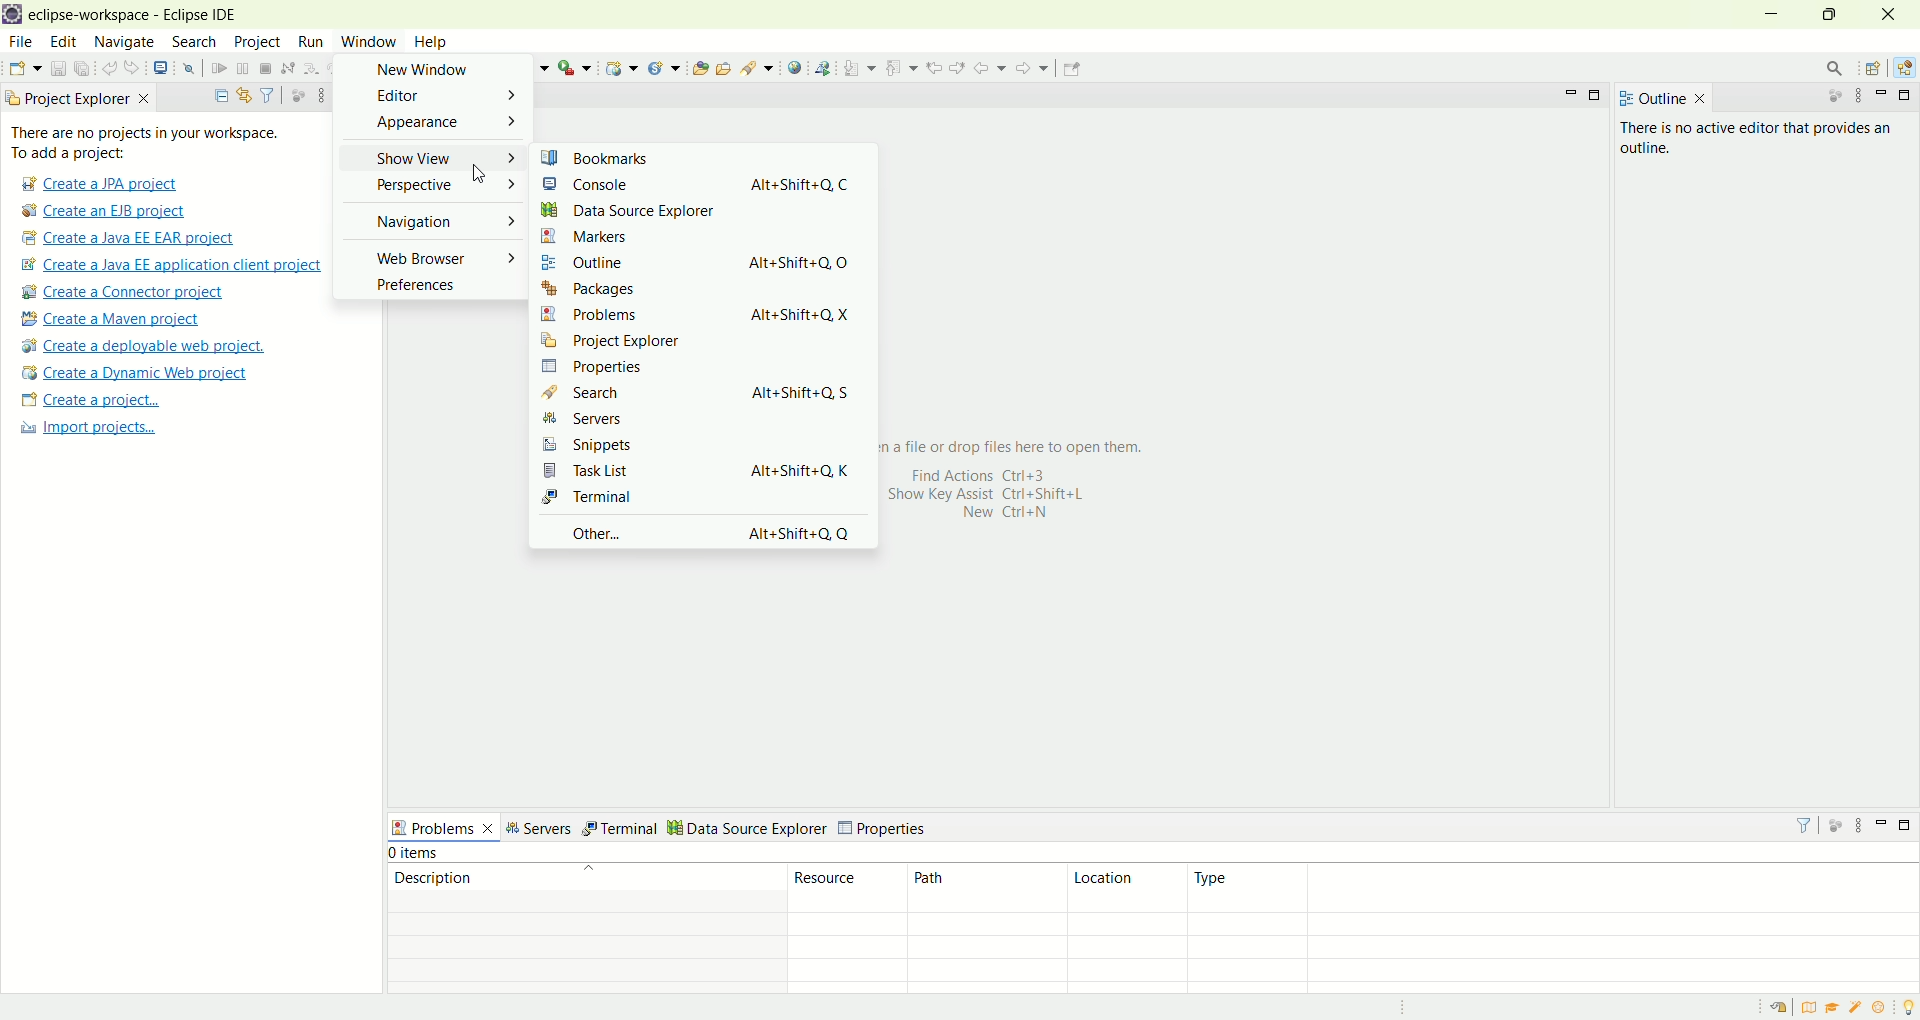 The width and height of the screenshot is (1920, 1020). Describe the element at coordinates (1664, 98) in the screenshot. I see `outline` at that location.